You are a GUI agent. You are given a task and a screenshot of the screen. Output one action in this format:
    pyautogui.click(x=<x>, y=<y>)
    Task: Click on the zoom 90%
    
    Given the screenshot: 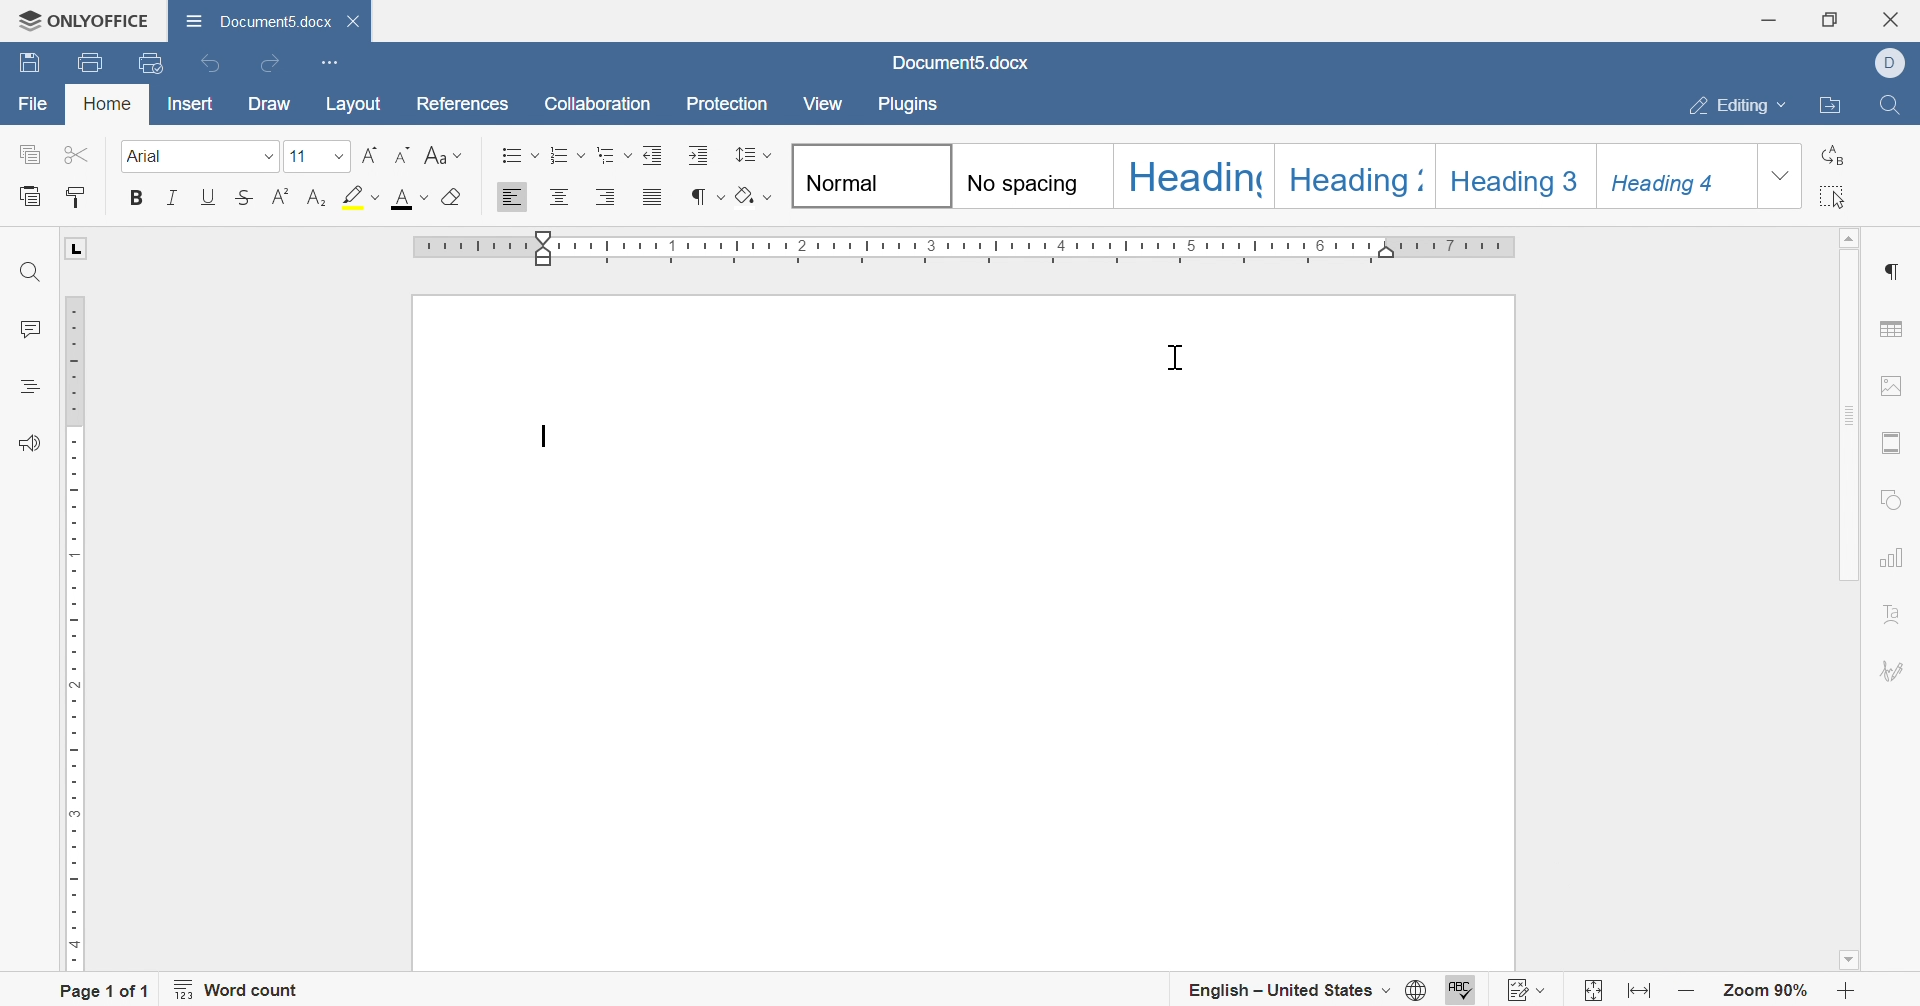 What is the action you would take?
    pyautogui.click(x=1767, y=992)
    